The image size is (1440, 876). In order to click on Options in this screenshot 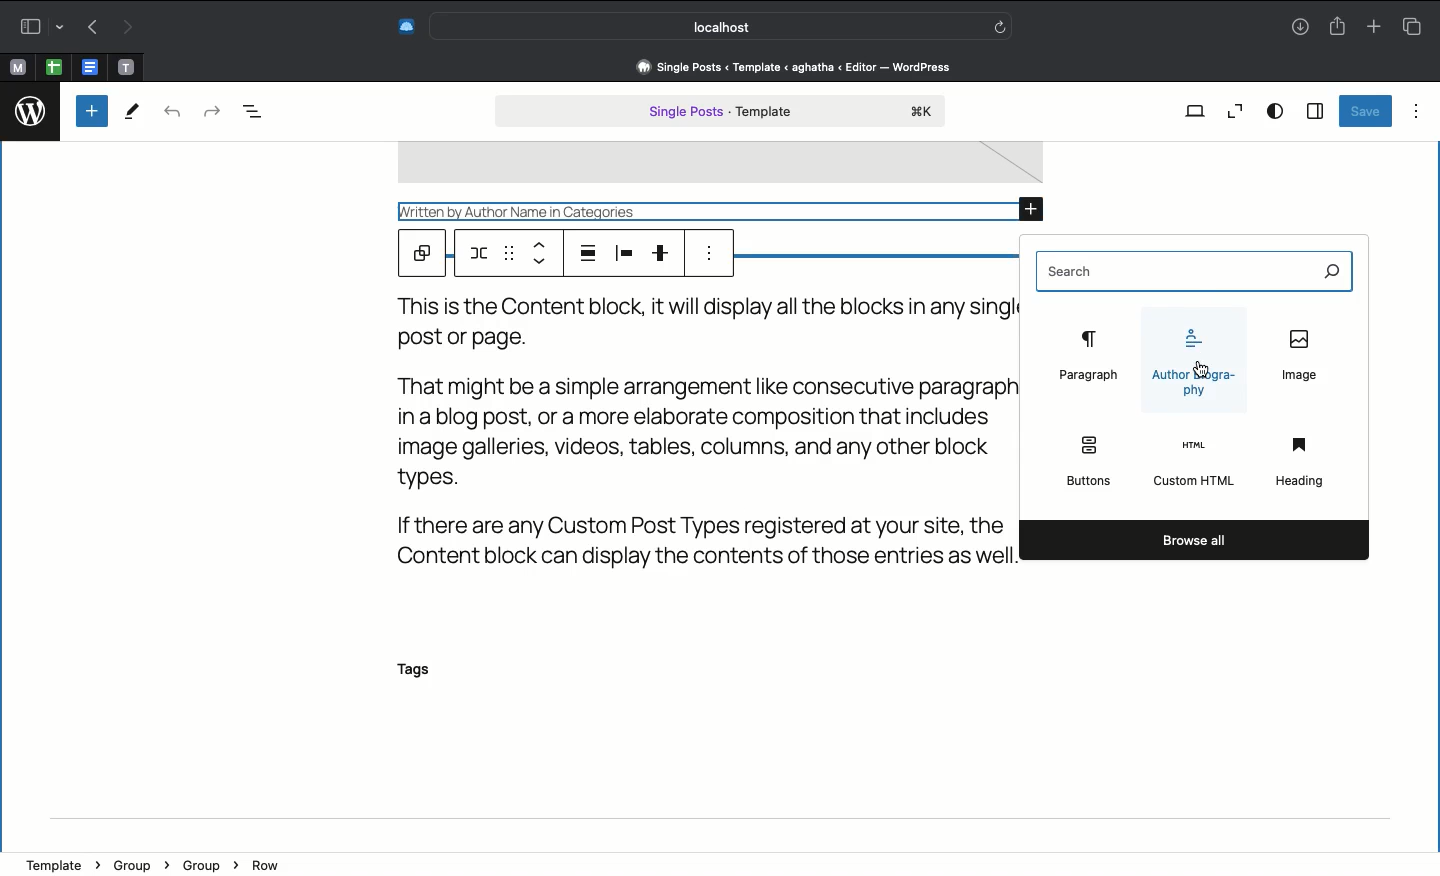, I will do `click(713, 255)`.